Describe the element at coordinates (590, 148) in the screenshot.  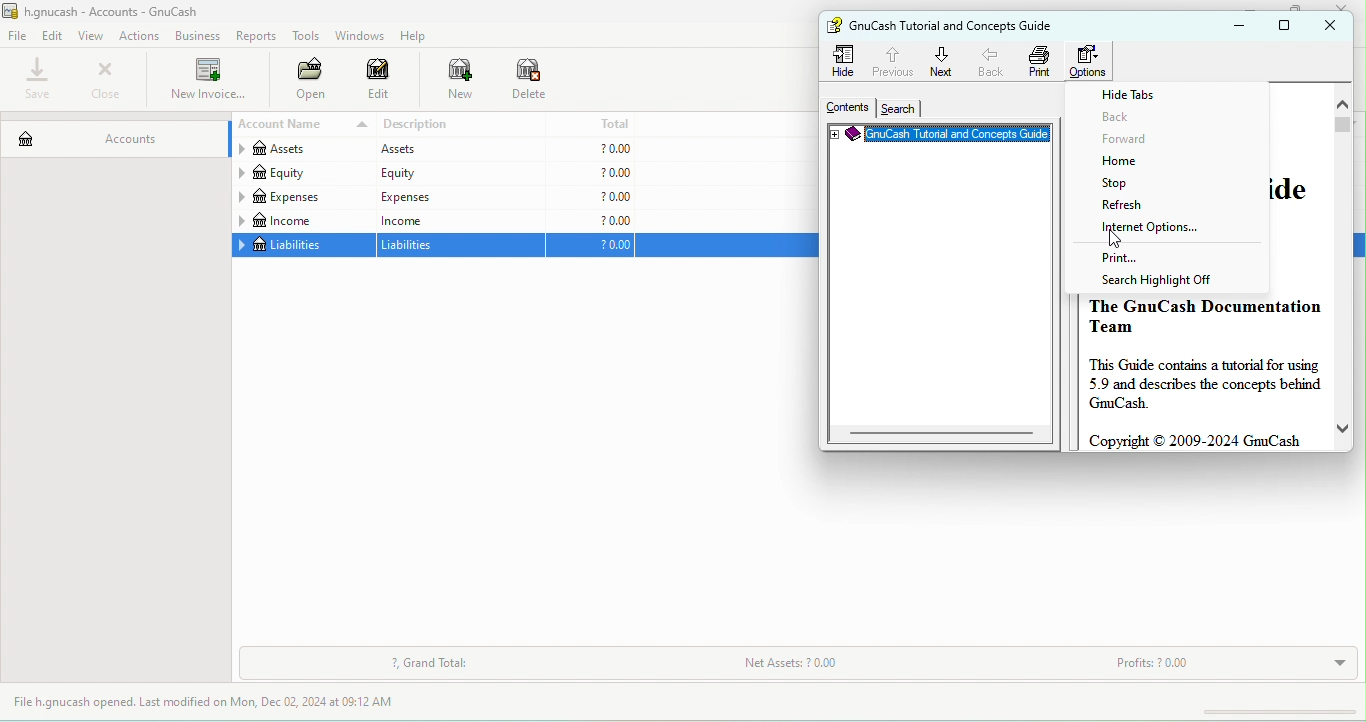
I see `?0.00` at that location.